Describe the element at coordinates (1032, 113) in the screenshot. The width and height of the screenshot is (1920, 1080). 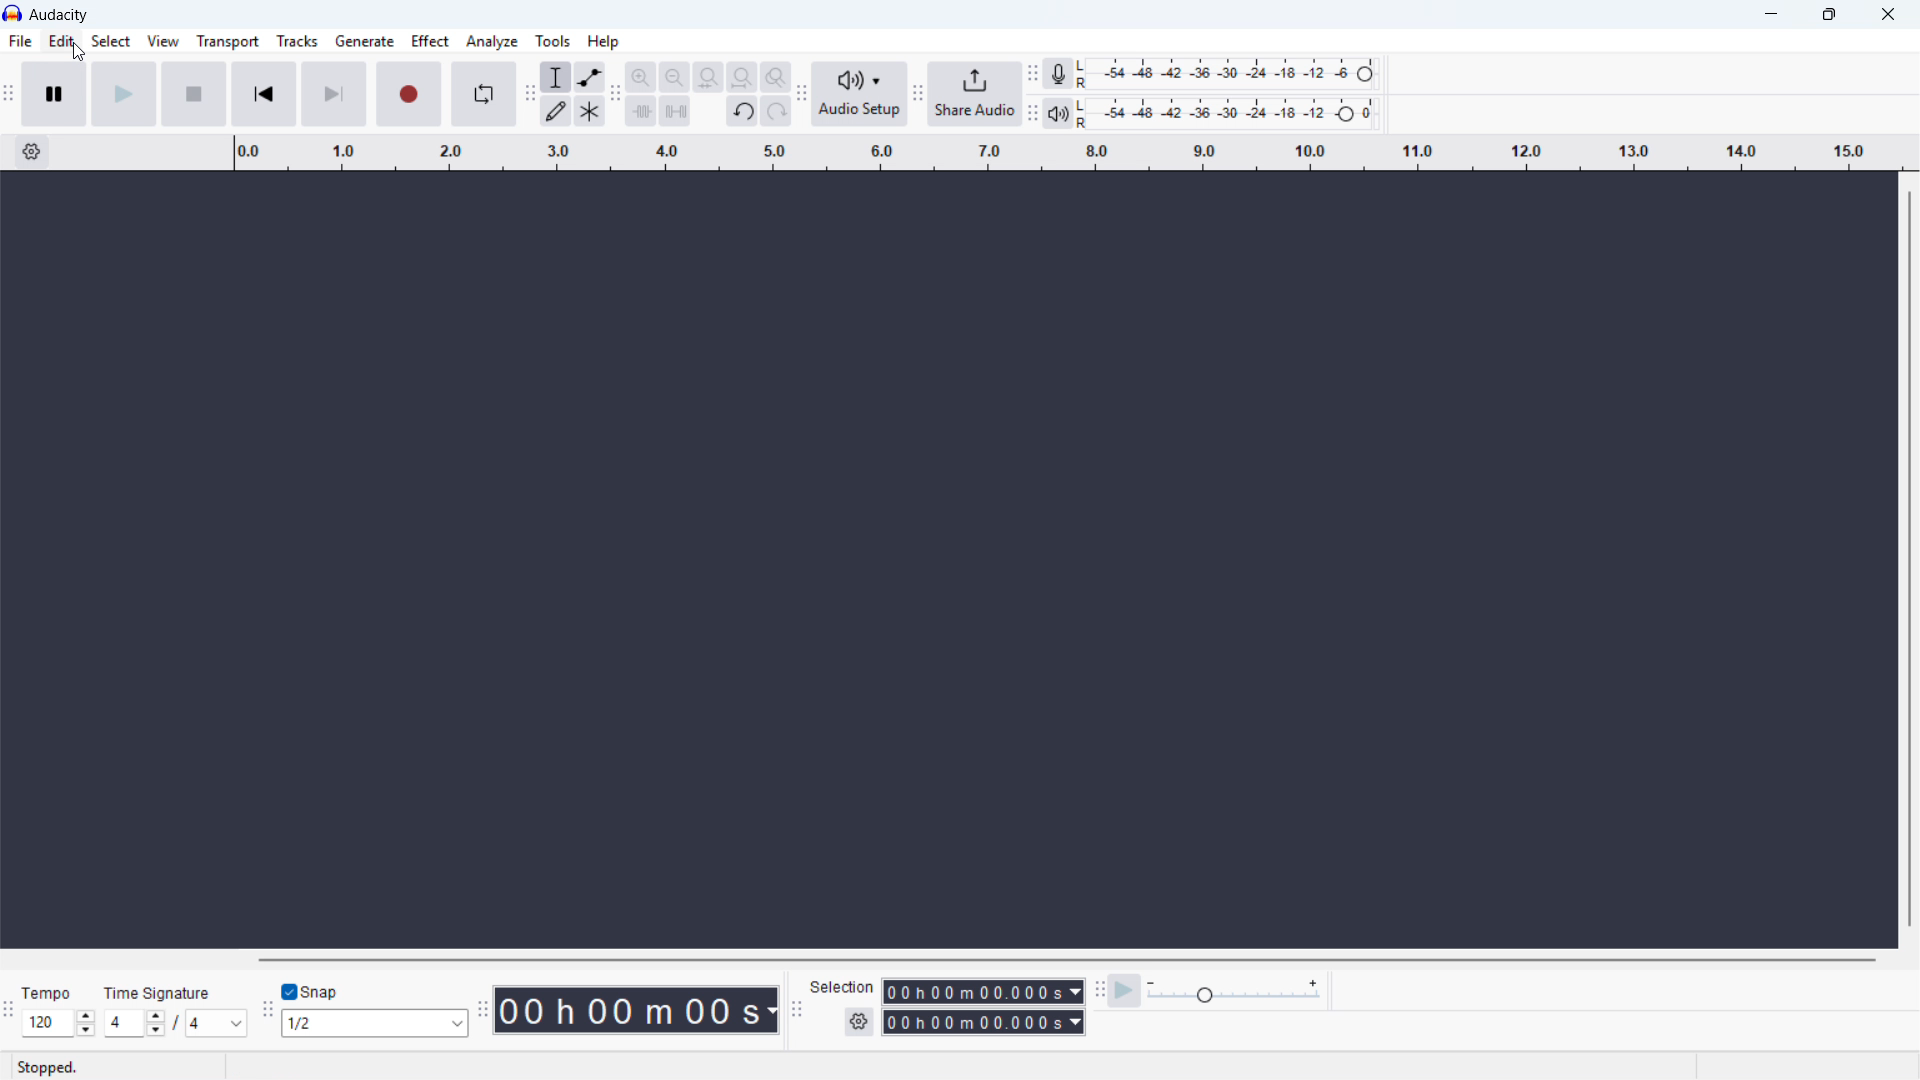
I see `playback meter toolbar` at that location.